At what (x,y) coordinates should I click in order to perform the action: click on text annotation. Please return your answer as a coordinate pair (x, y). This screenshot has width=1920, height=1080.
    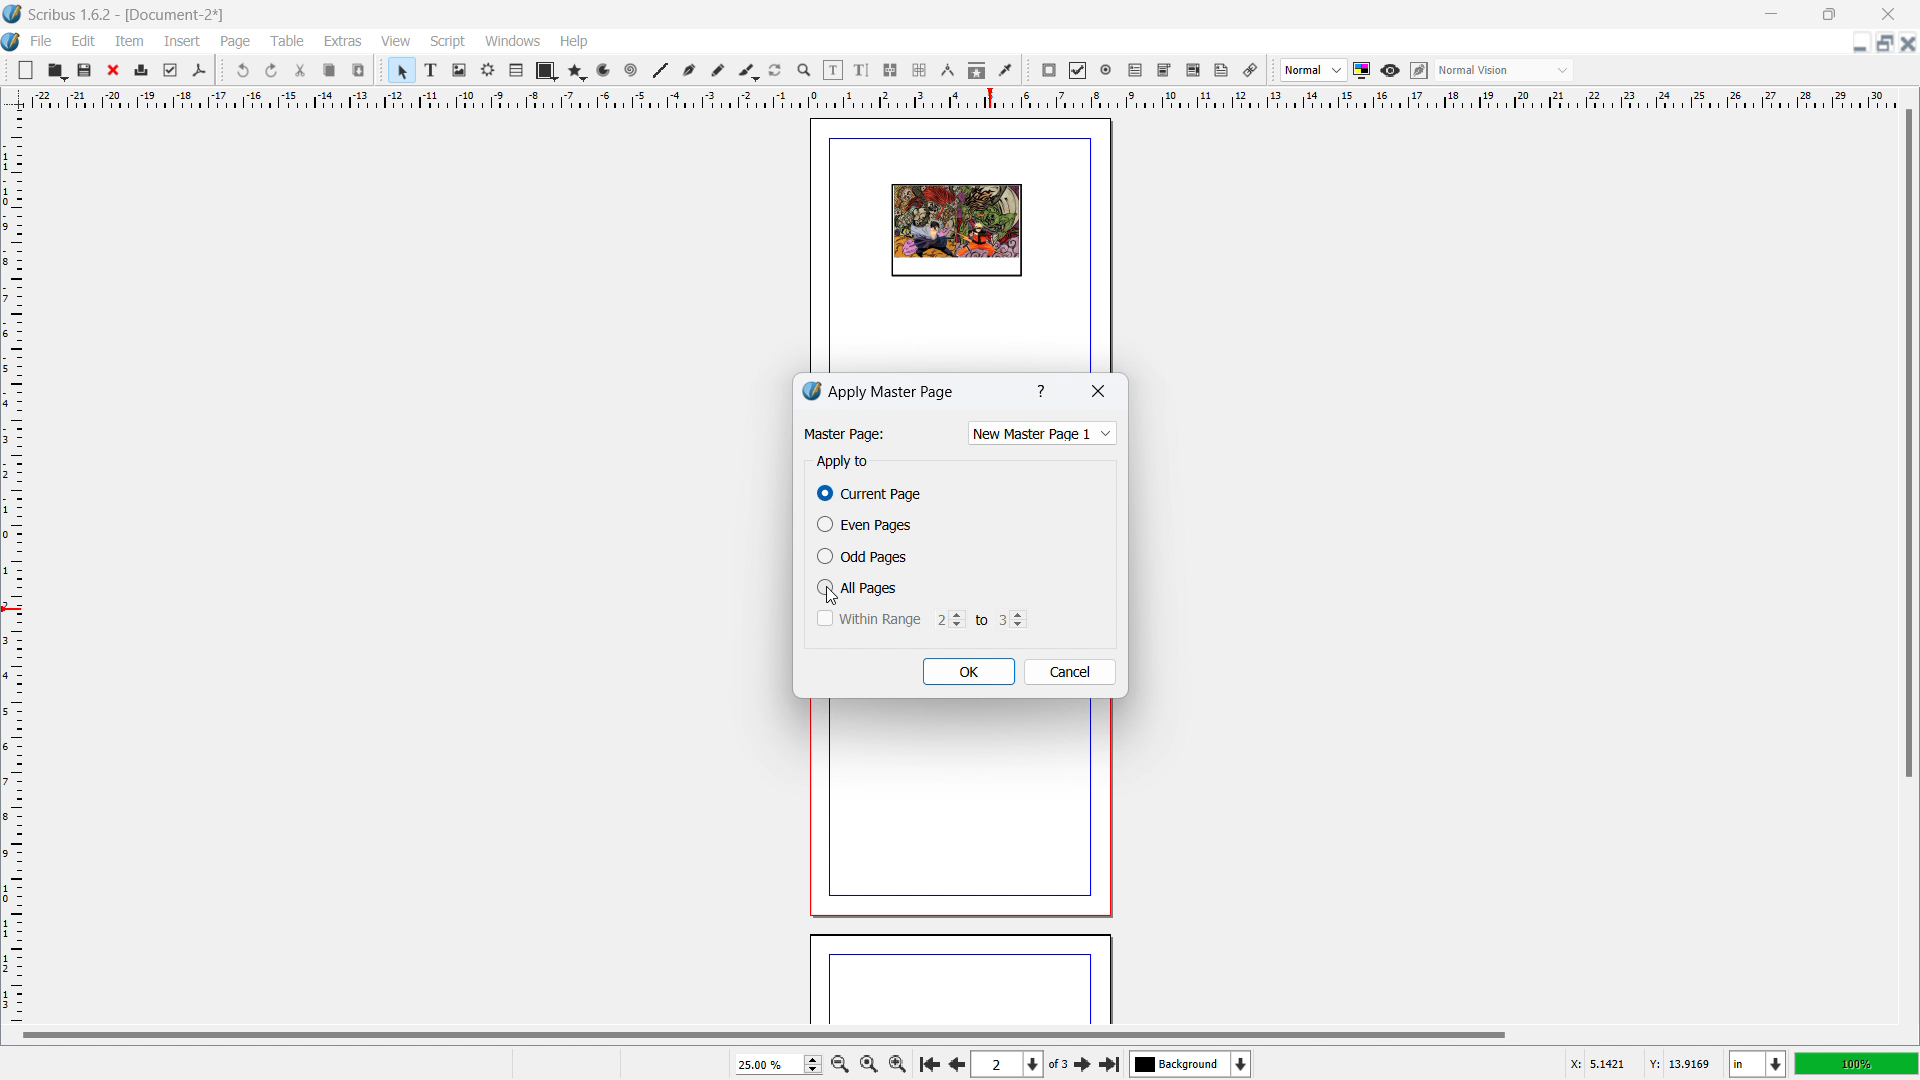
    Looking at the image, I should click on (1222, 71).